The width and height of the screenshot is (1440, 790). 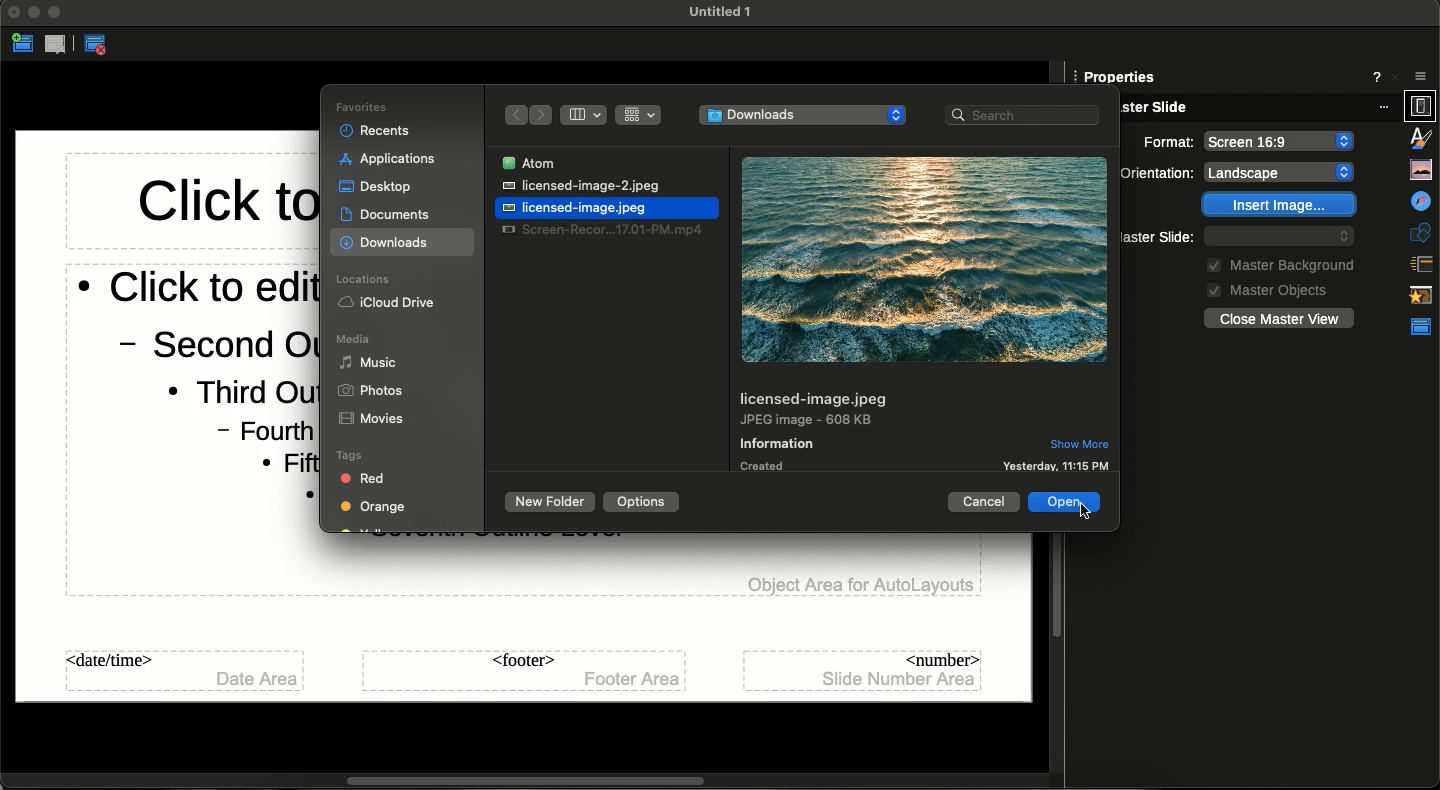 What do you see at coordinates (58, 45) in the screenshot?
I see `Delete master` at bounding box center [58, 45].